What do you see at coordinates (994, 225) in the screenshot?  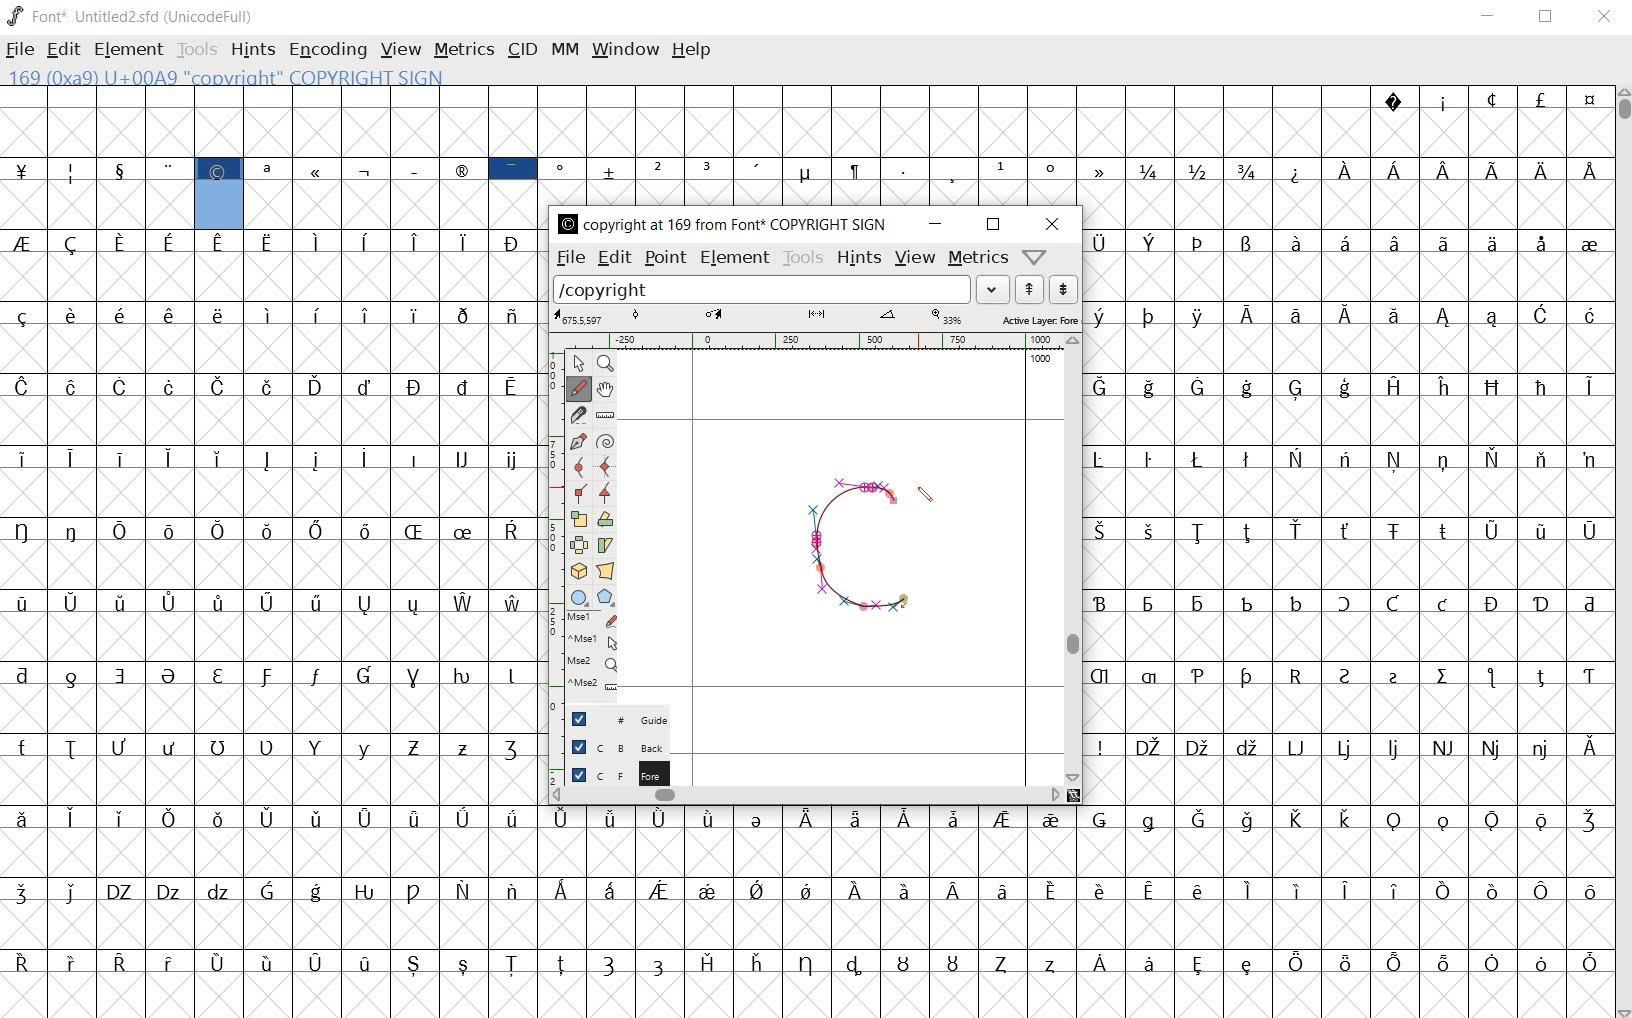 I see `restore` at bounding box center [994, 225].